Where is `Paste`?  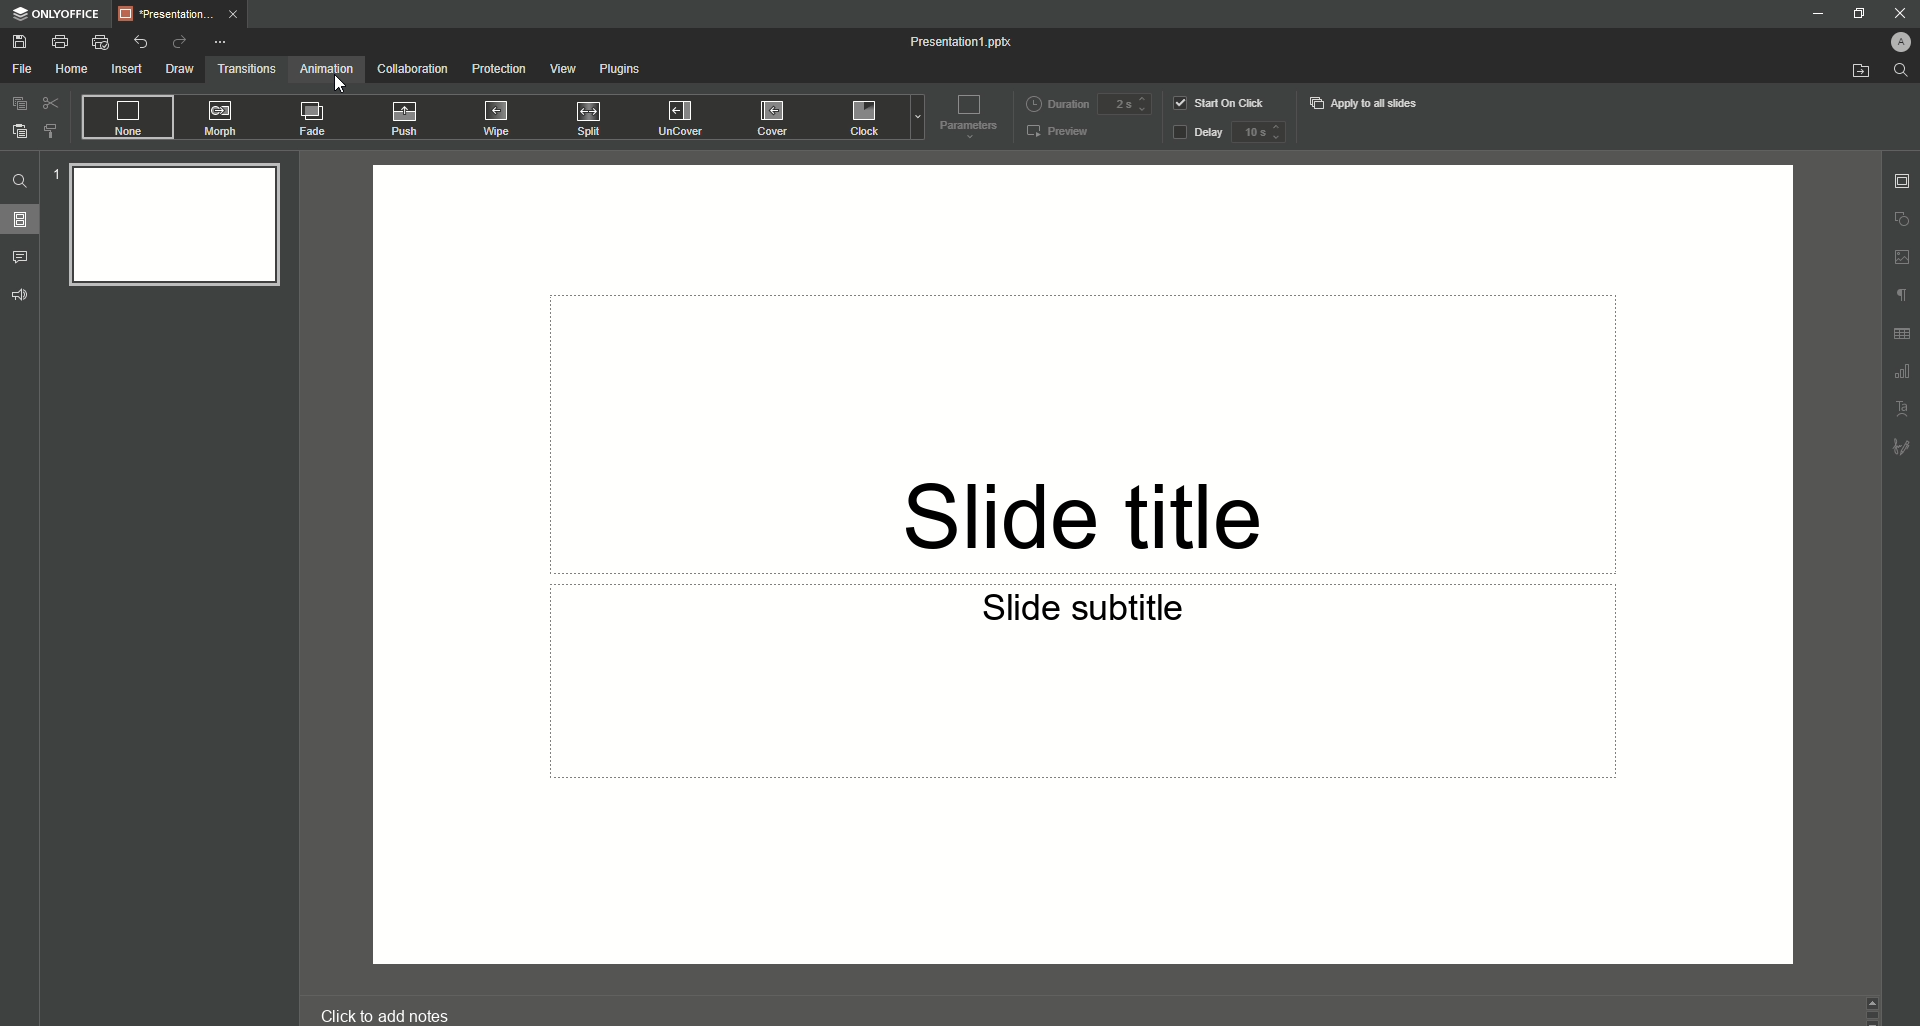 Paste is located at coordinates (18, 132).